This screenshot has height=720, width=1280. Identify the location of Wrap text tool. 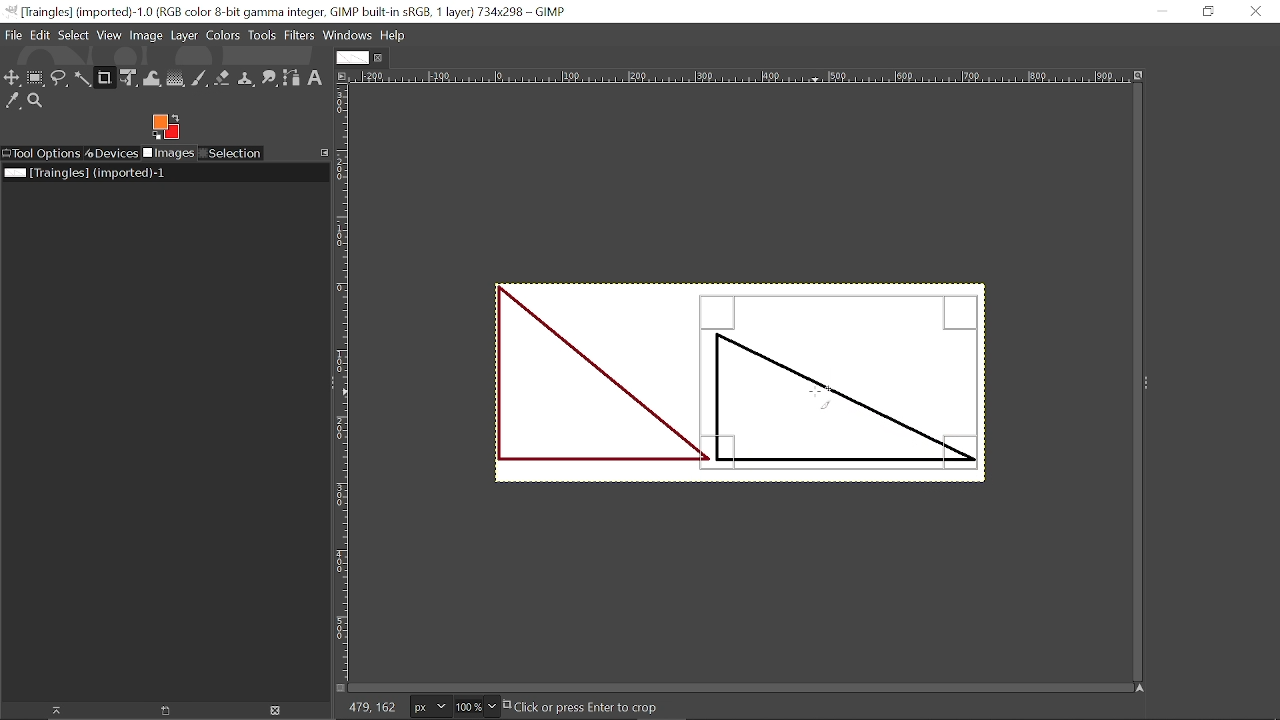
(153, 78).